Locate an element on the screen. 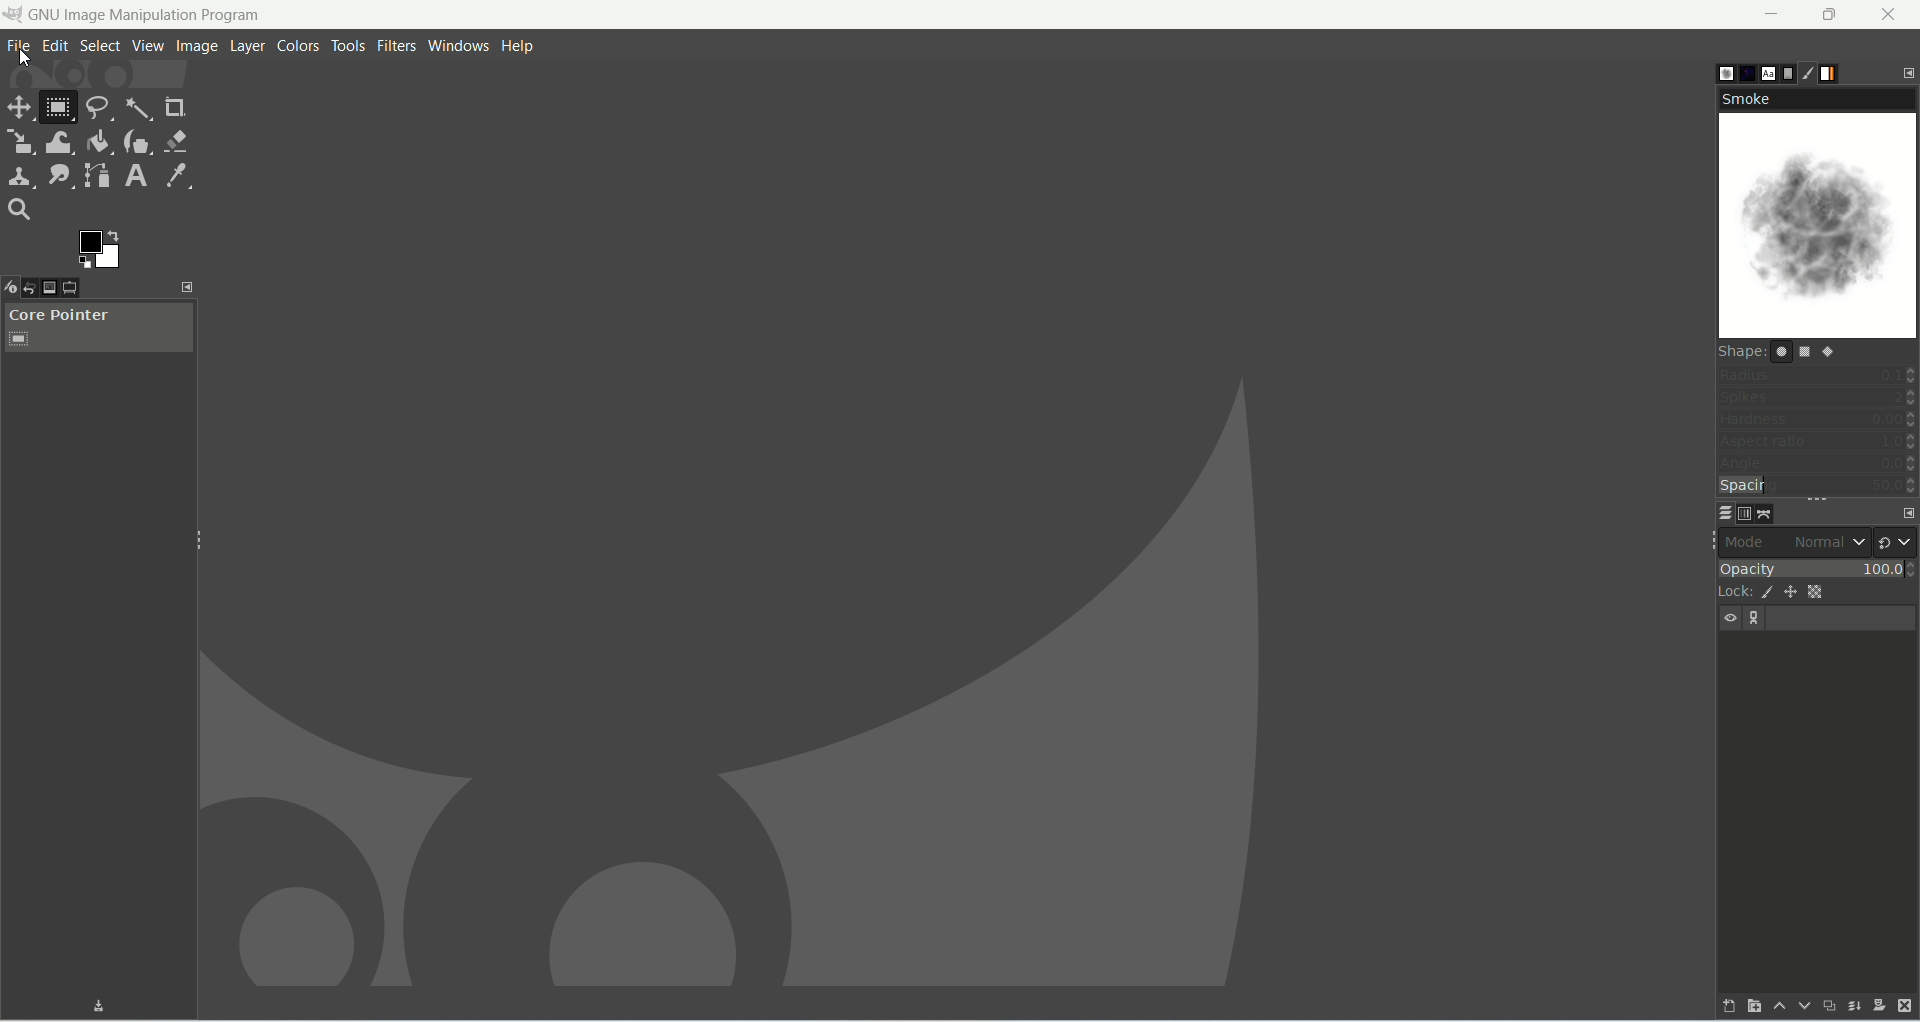 Image resolution: width=1920 pixels, height=1022 pixels. spacing is located at coordinates (1818, 485).